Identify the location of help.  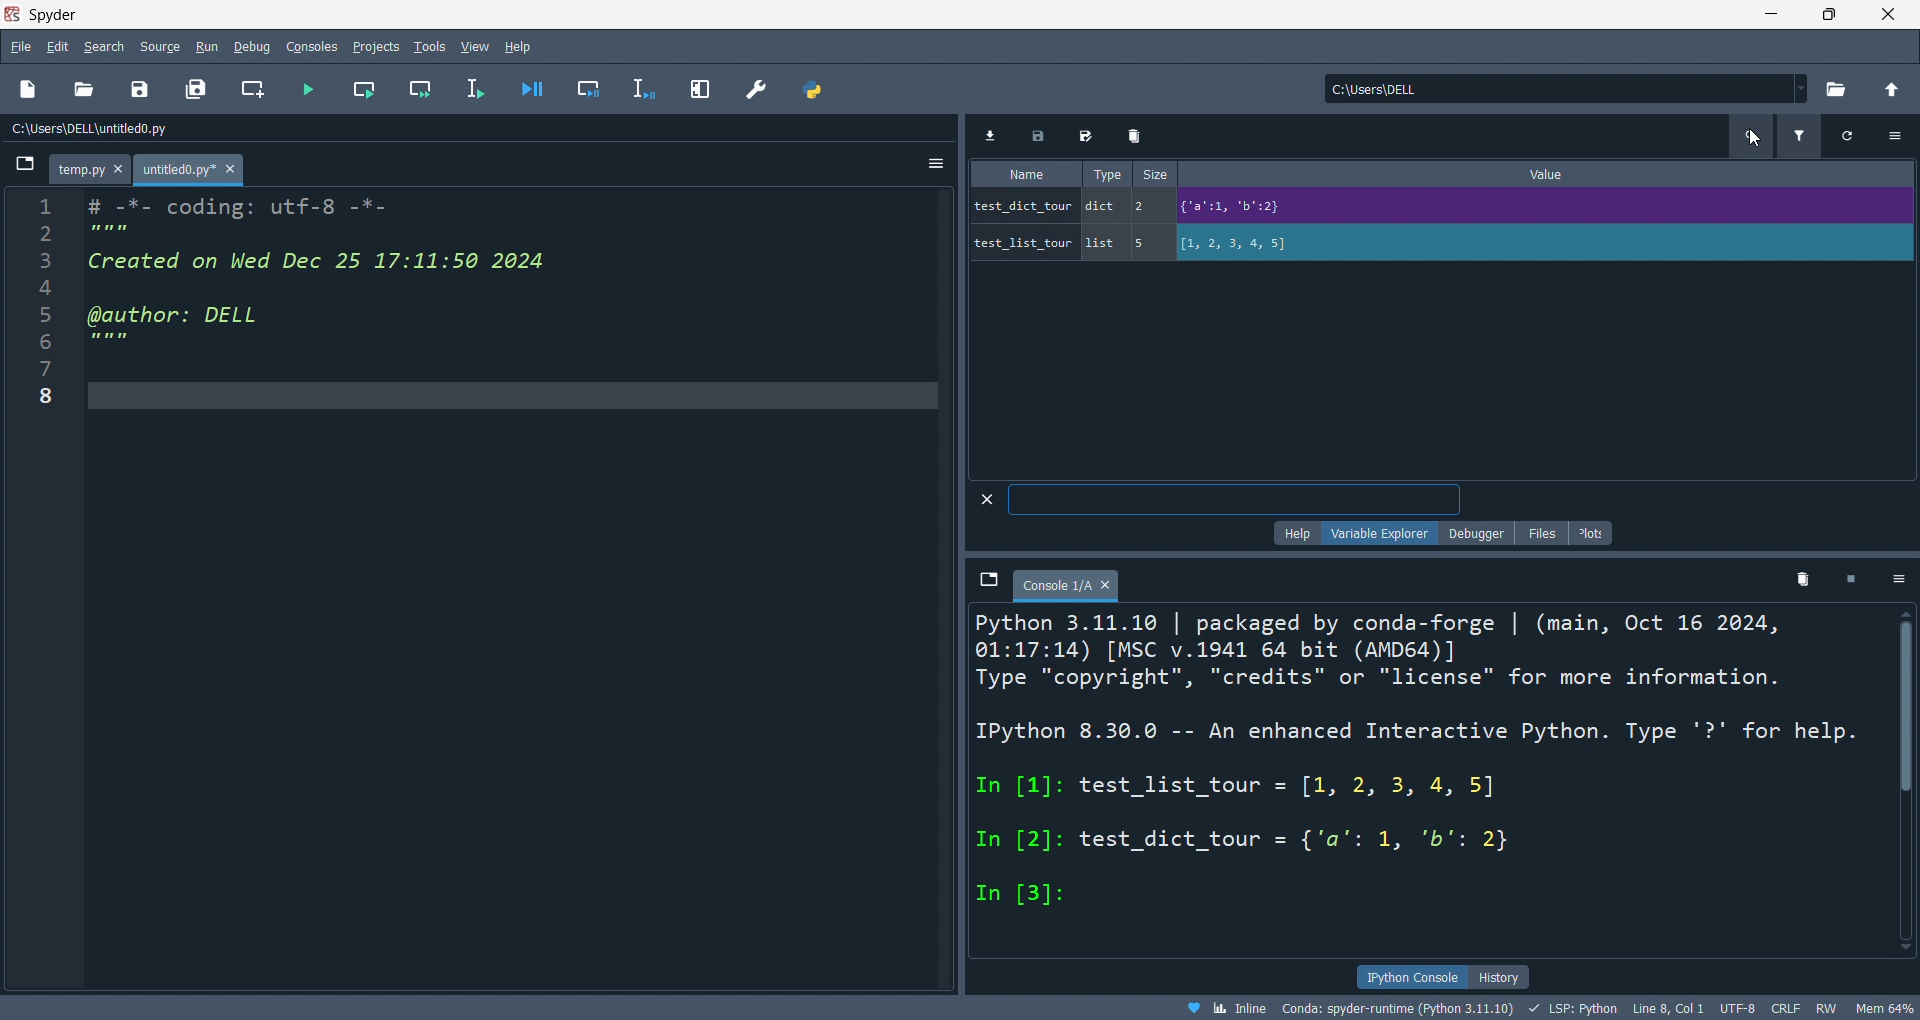
(524, 47).